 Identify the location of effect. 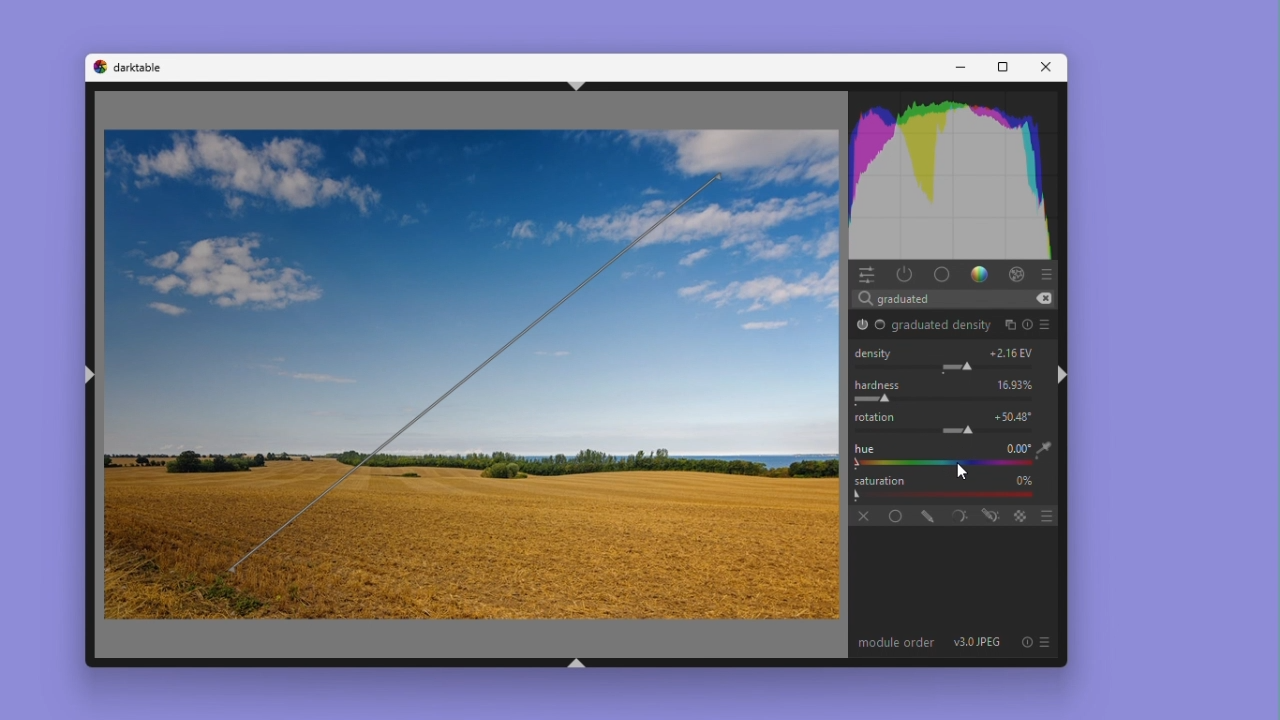
(1016, 273).